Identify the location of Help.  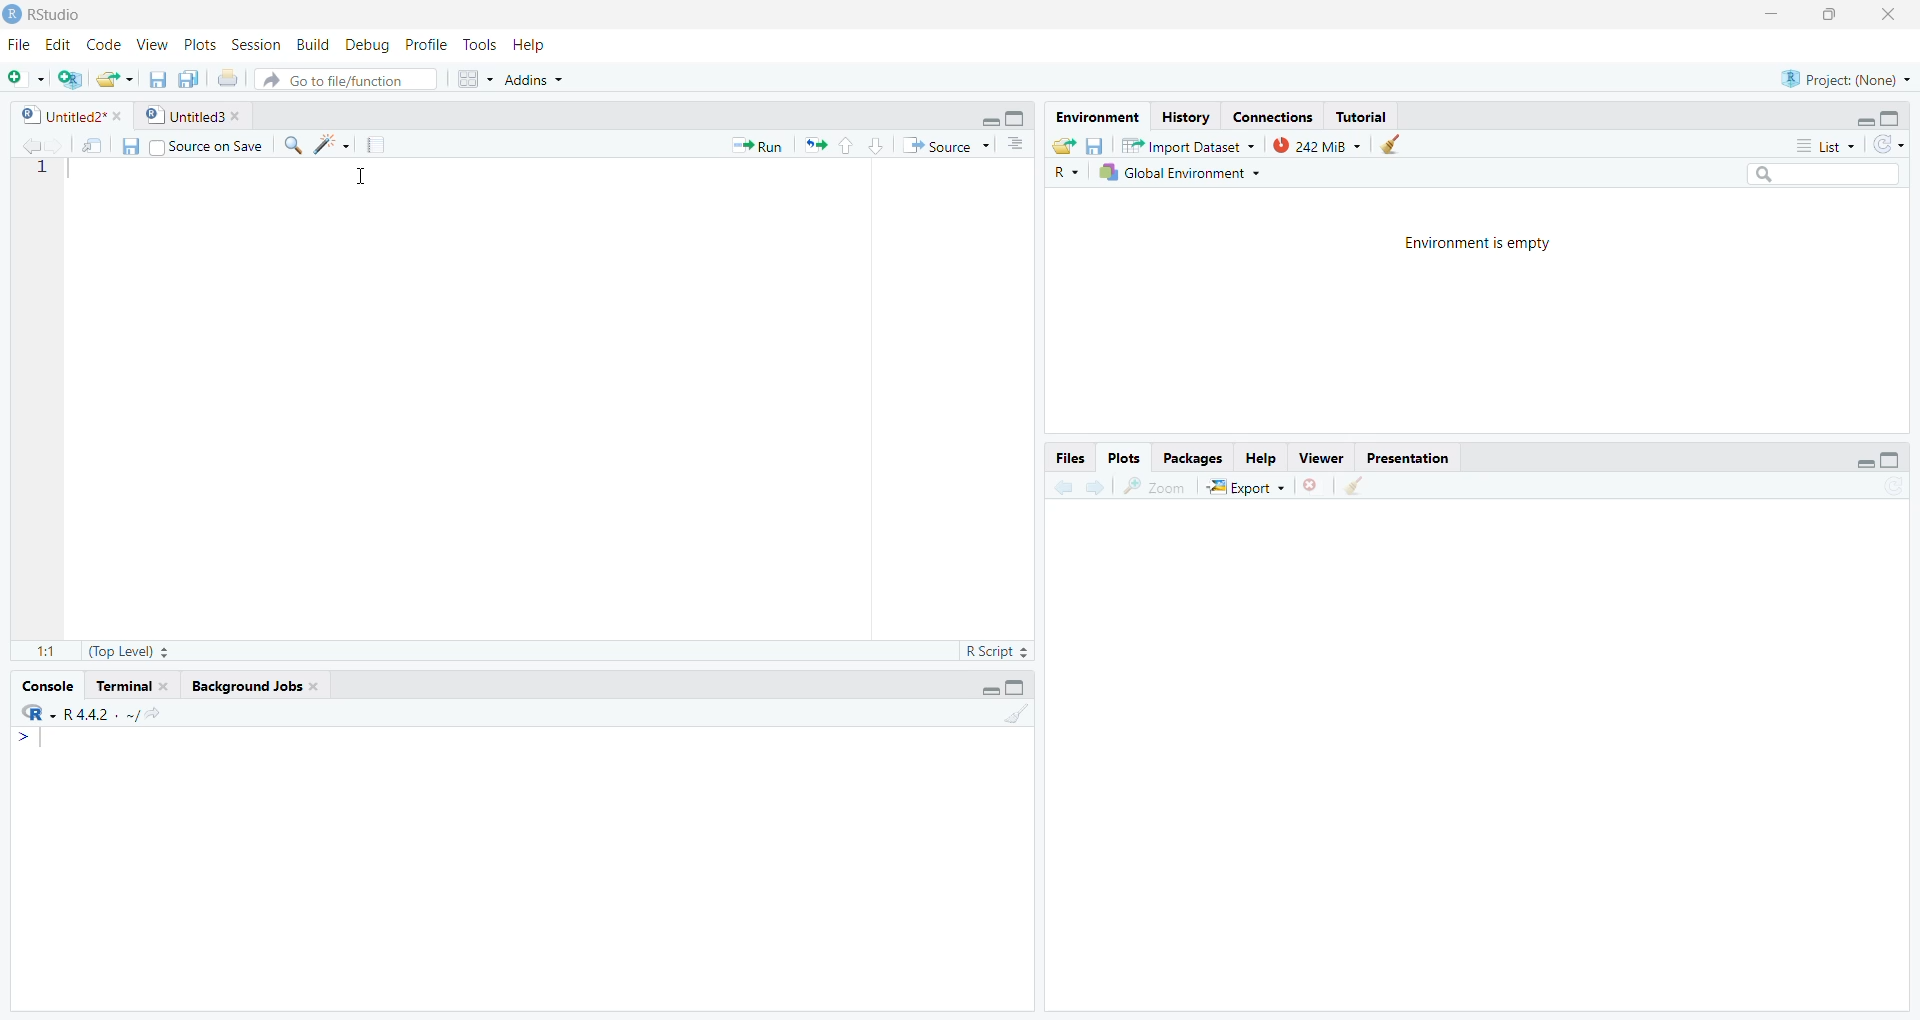
(1260, 456).